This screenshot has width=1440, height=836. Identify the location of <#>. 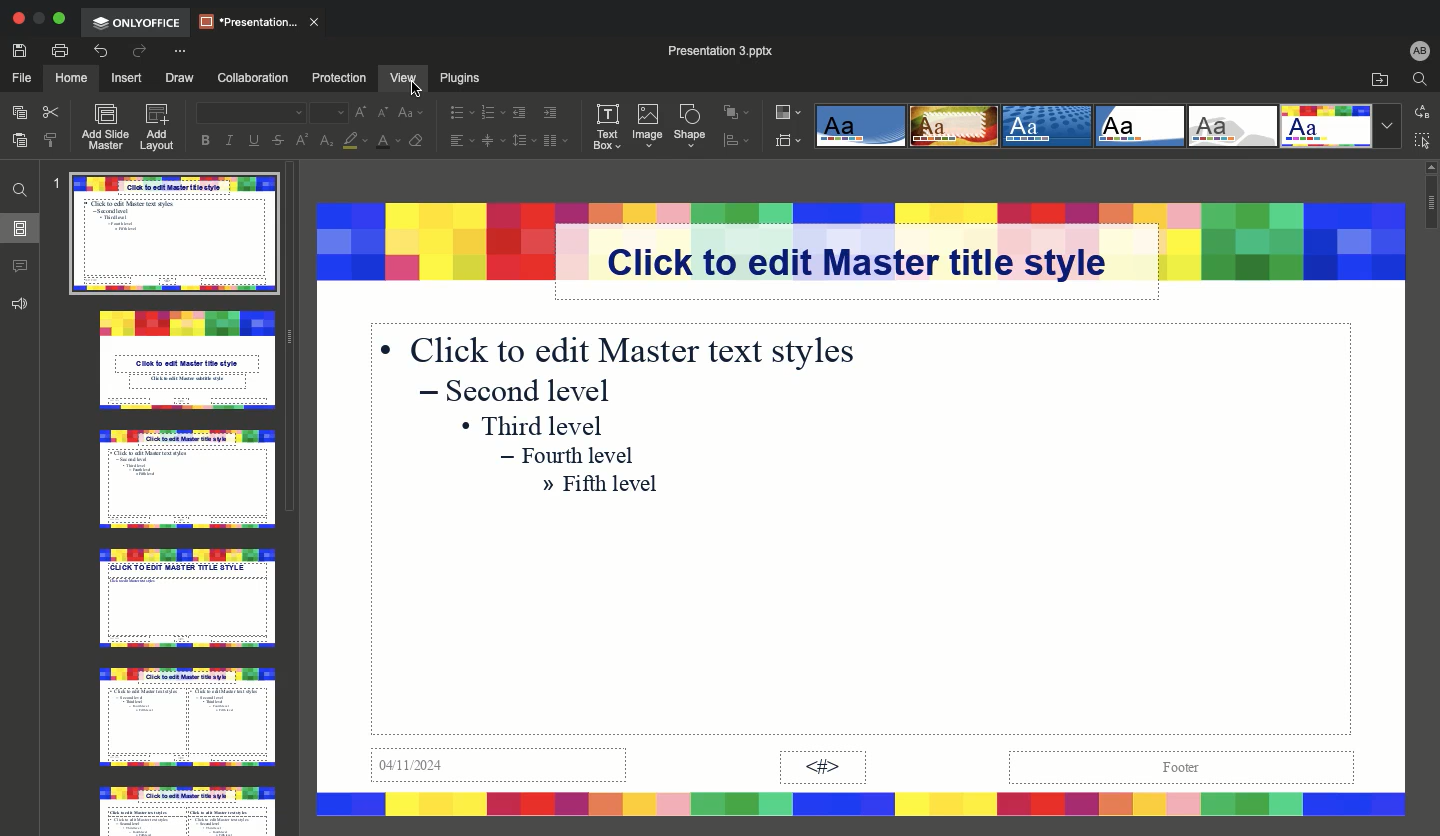
(822, 768).